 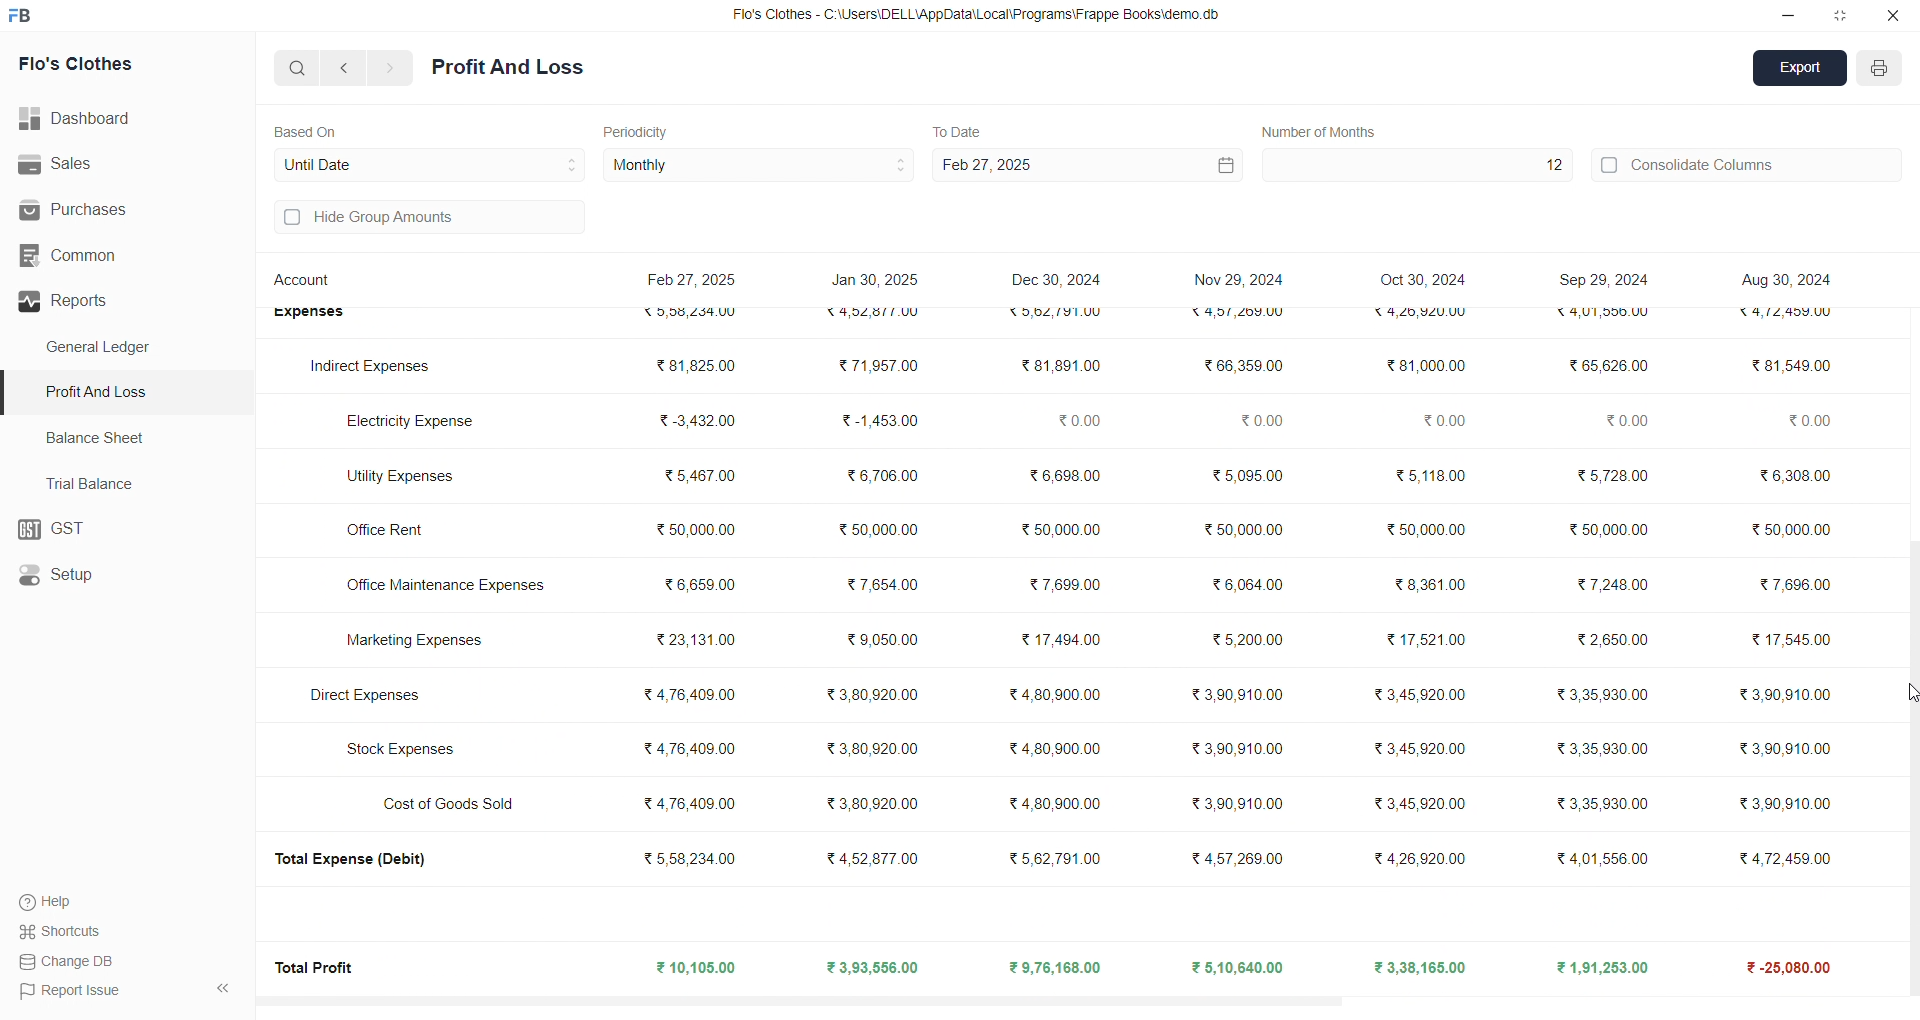 What do you see at coordinates (1608, 366) in the screenshot?
I see `₹65,626.00` at bounding box center [1608, 366].